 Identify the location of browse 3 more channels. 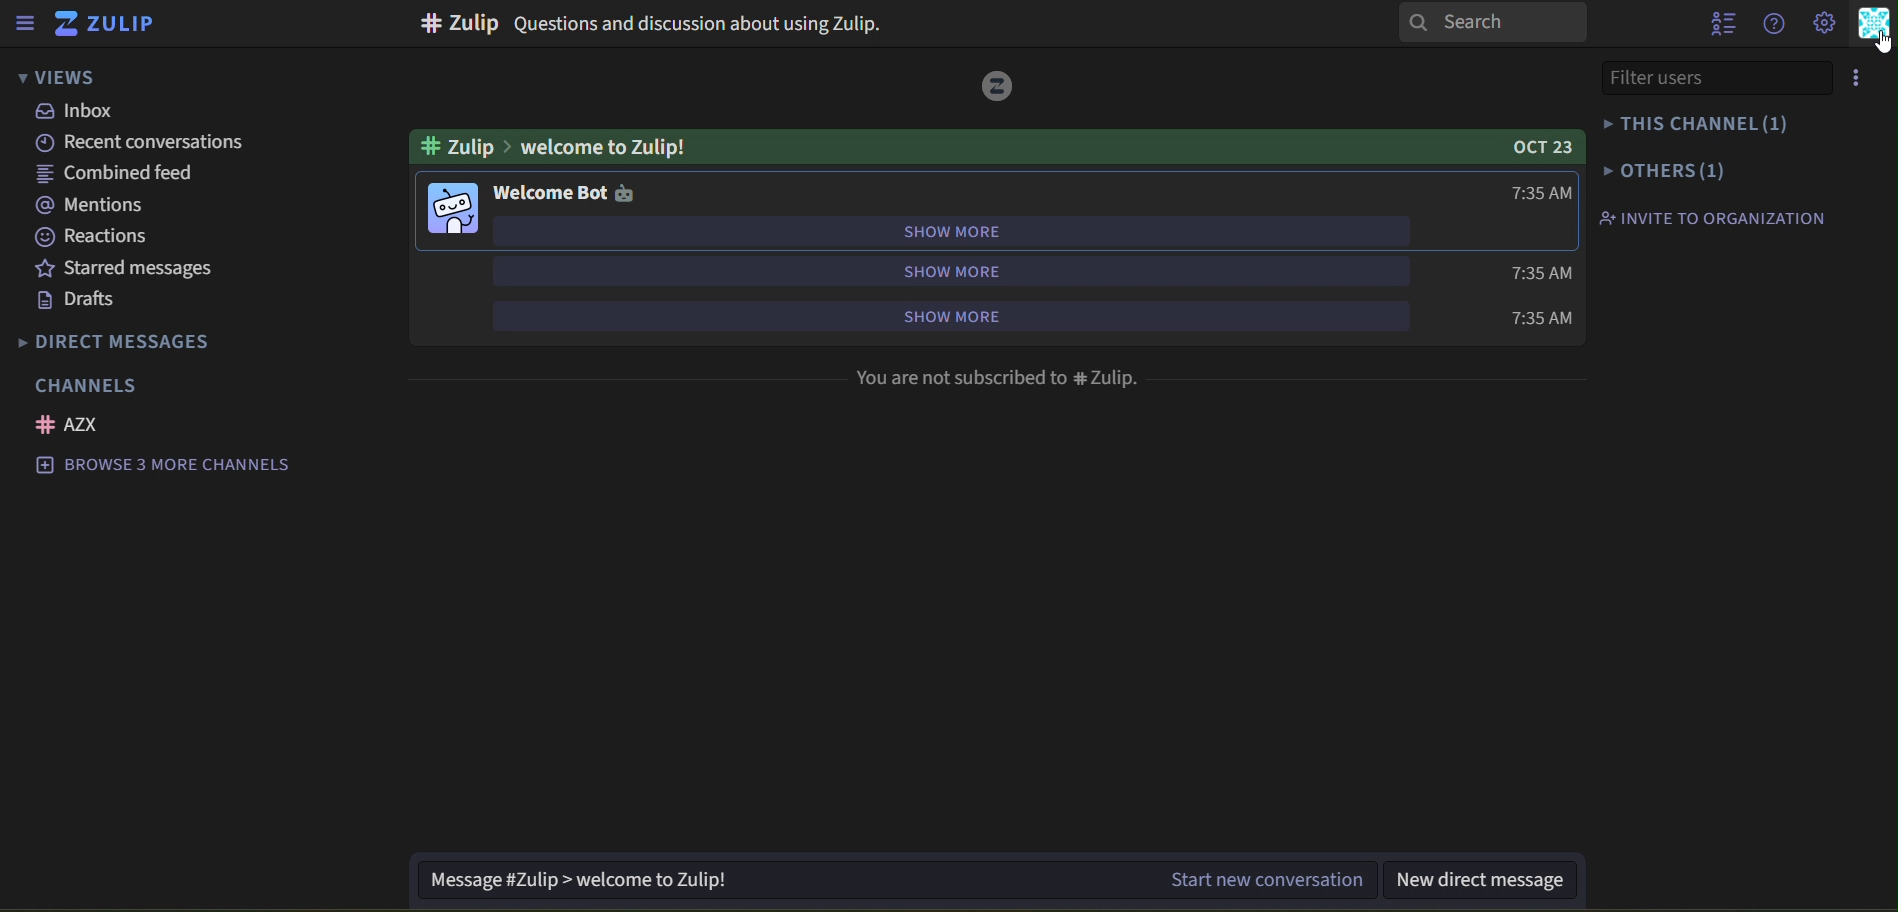
(177, 466).